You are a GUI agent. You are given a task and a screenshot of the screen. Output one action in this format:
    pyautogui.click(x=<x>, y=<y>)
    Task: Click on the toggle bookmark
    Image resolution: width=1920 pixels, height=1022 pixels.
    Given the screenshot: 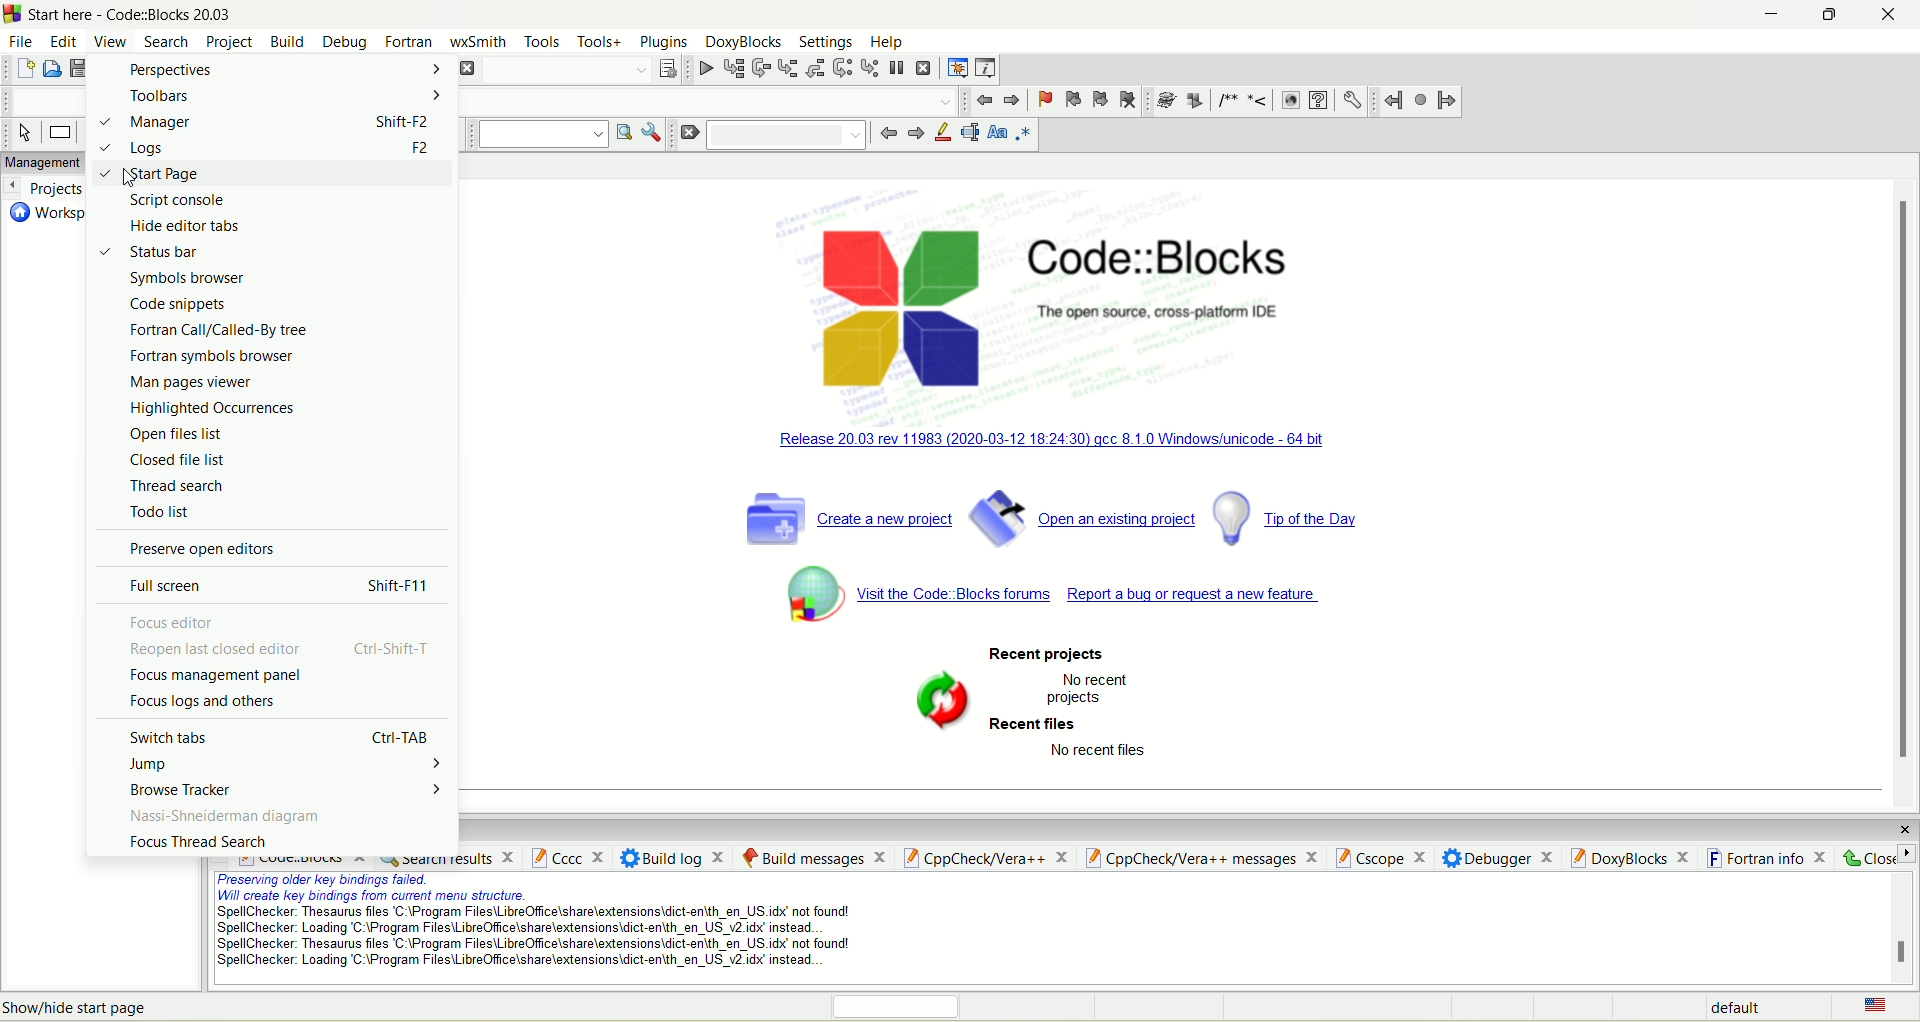 What is the action you would take?
    pyautogui.click(x=1044, y=98)
    